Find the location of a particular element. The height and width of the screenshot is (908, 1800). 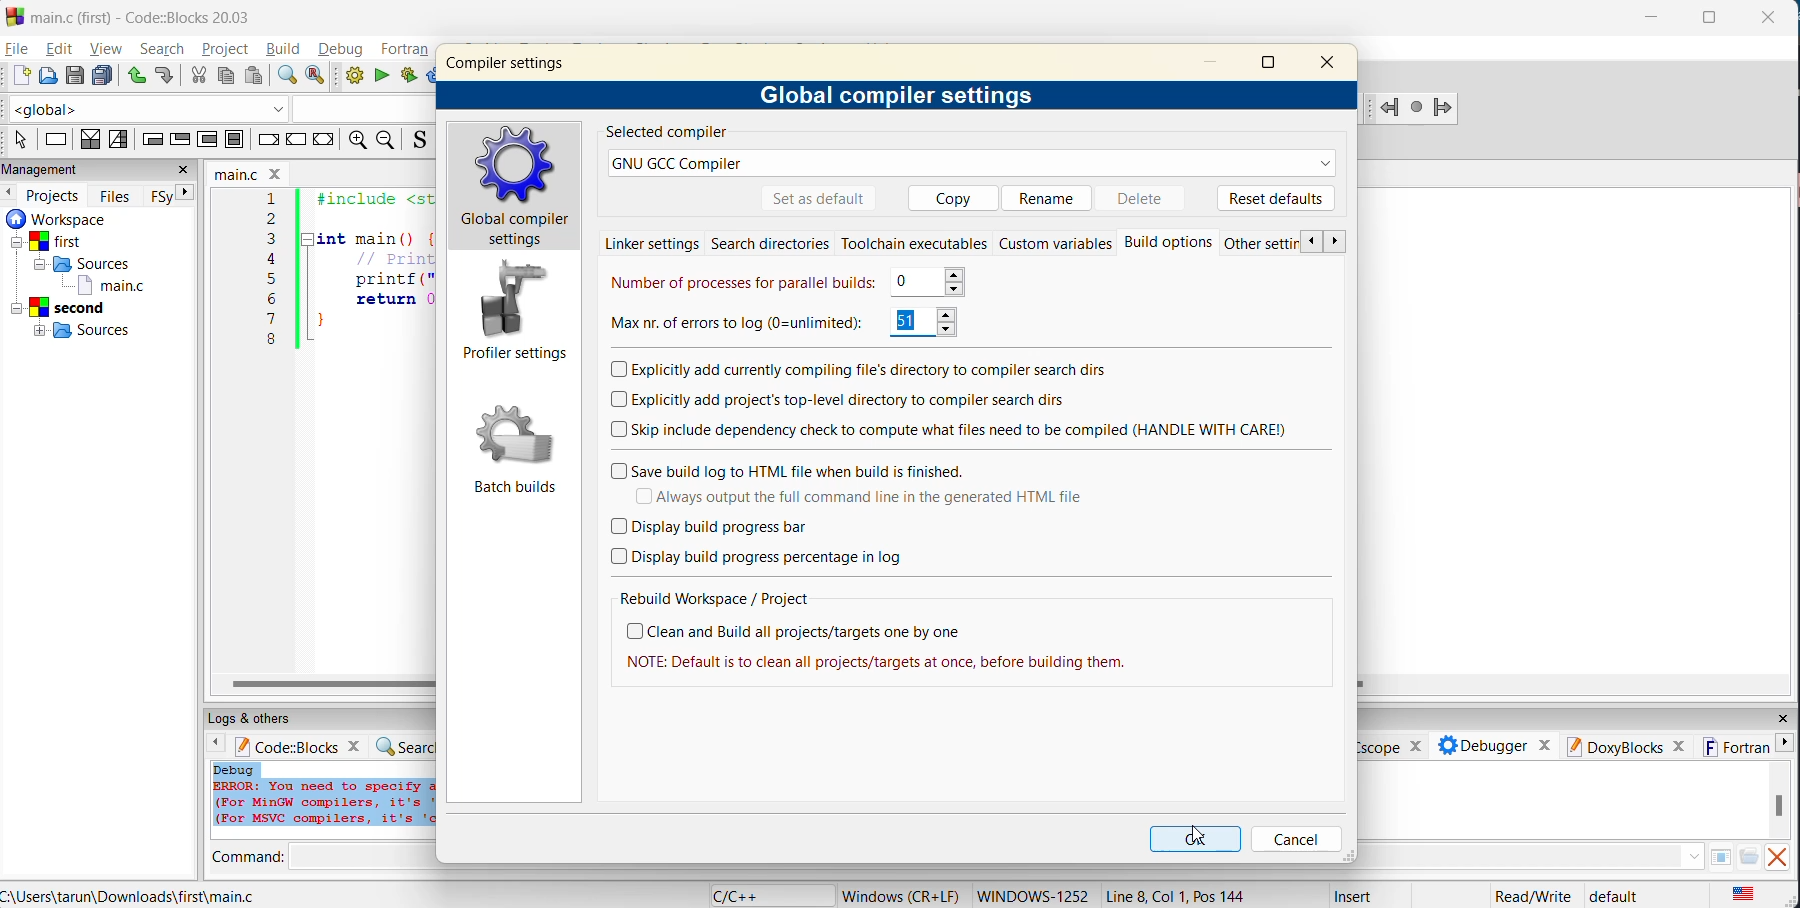

toolchain executables is located at coordinates (913, 242).